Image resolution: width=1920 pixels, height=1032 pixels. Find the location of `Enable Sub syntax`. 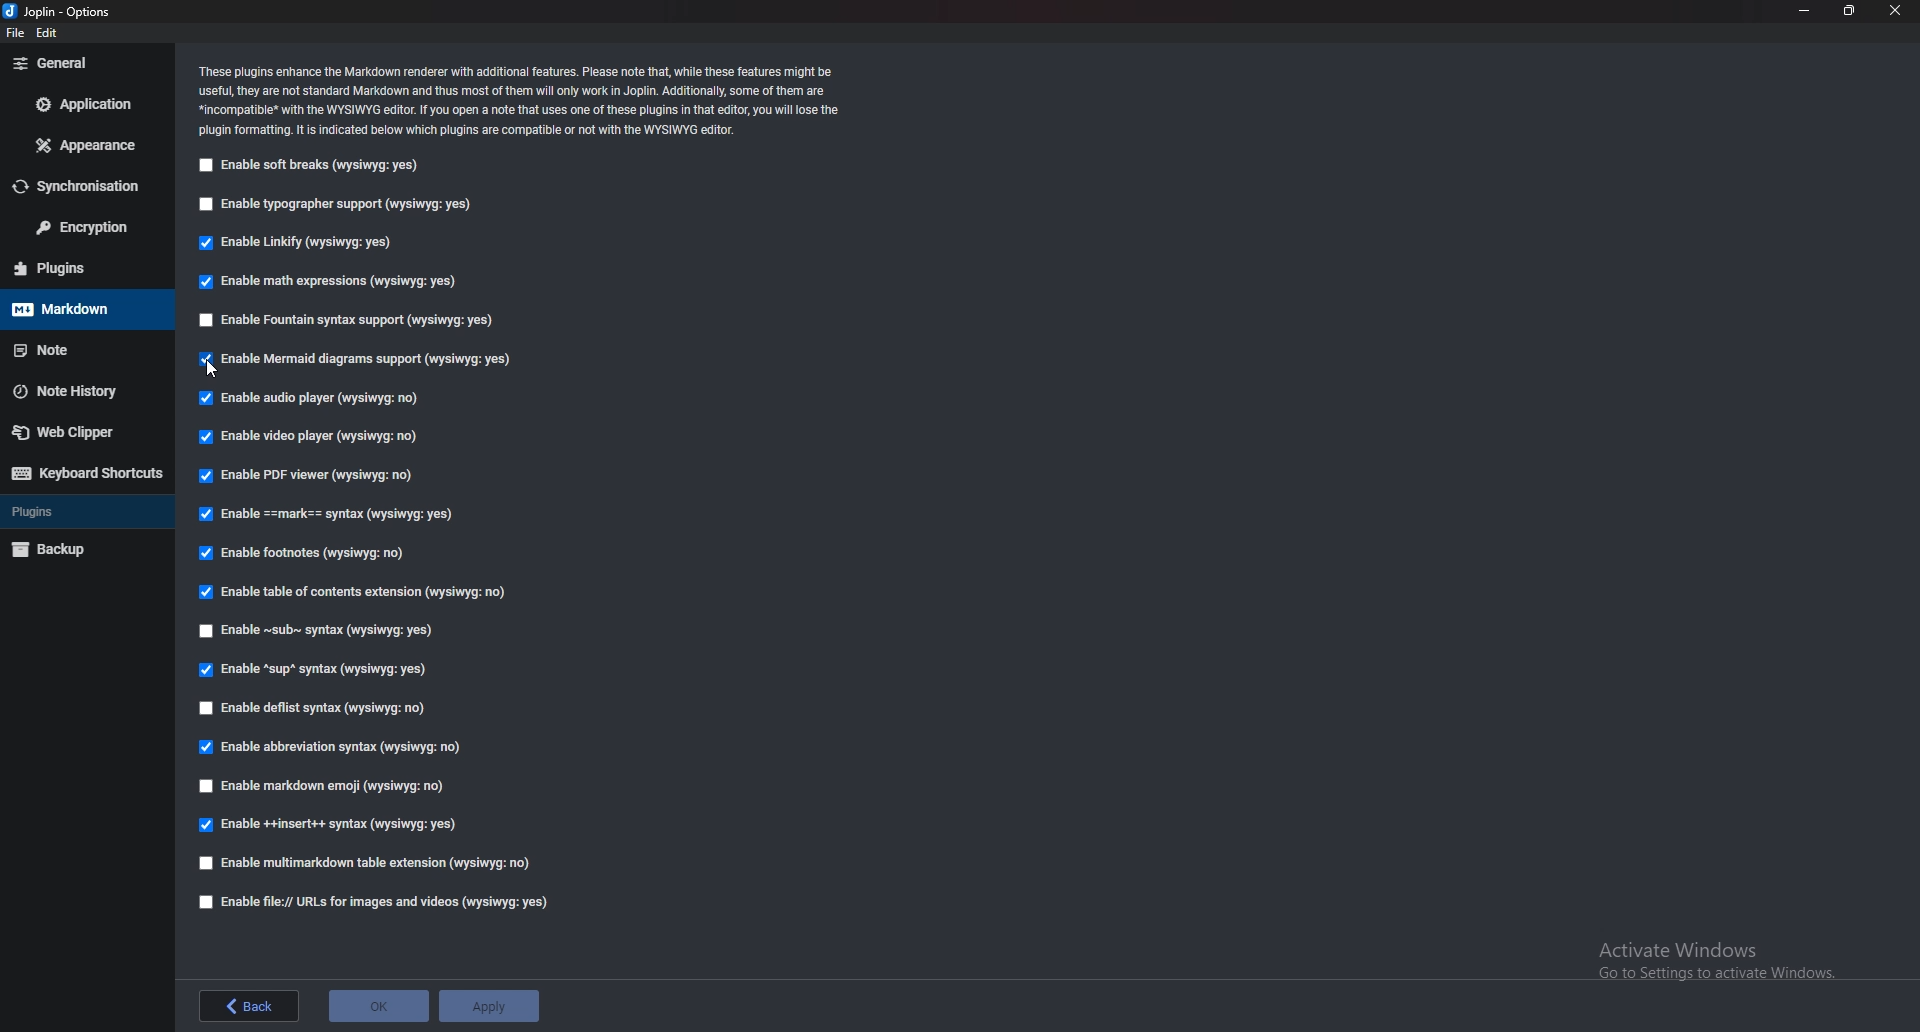

Enable Sub syntax is located at coordinates (319, 628).